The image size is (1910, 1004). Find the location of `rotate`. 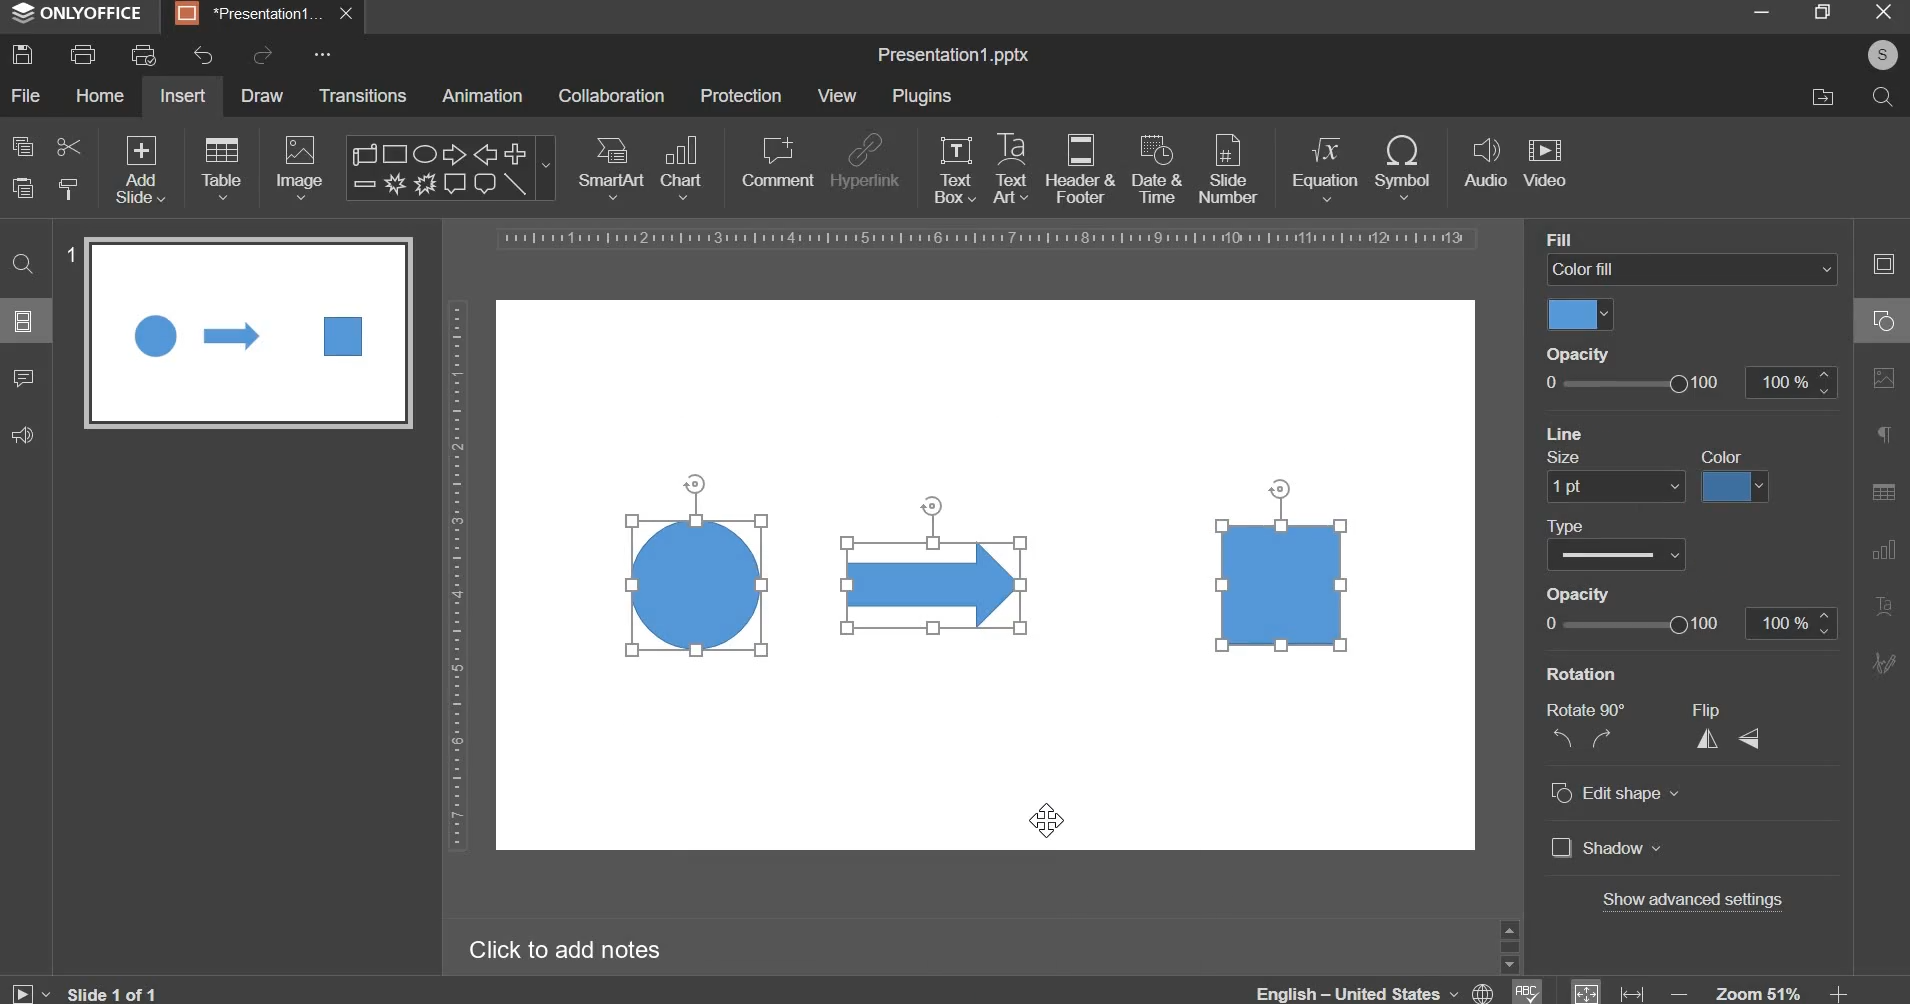

rotate is located at coordinates (689, 485).